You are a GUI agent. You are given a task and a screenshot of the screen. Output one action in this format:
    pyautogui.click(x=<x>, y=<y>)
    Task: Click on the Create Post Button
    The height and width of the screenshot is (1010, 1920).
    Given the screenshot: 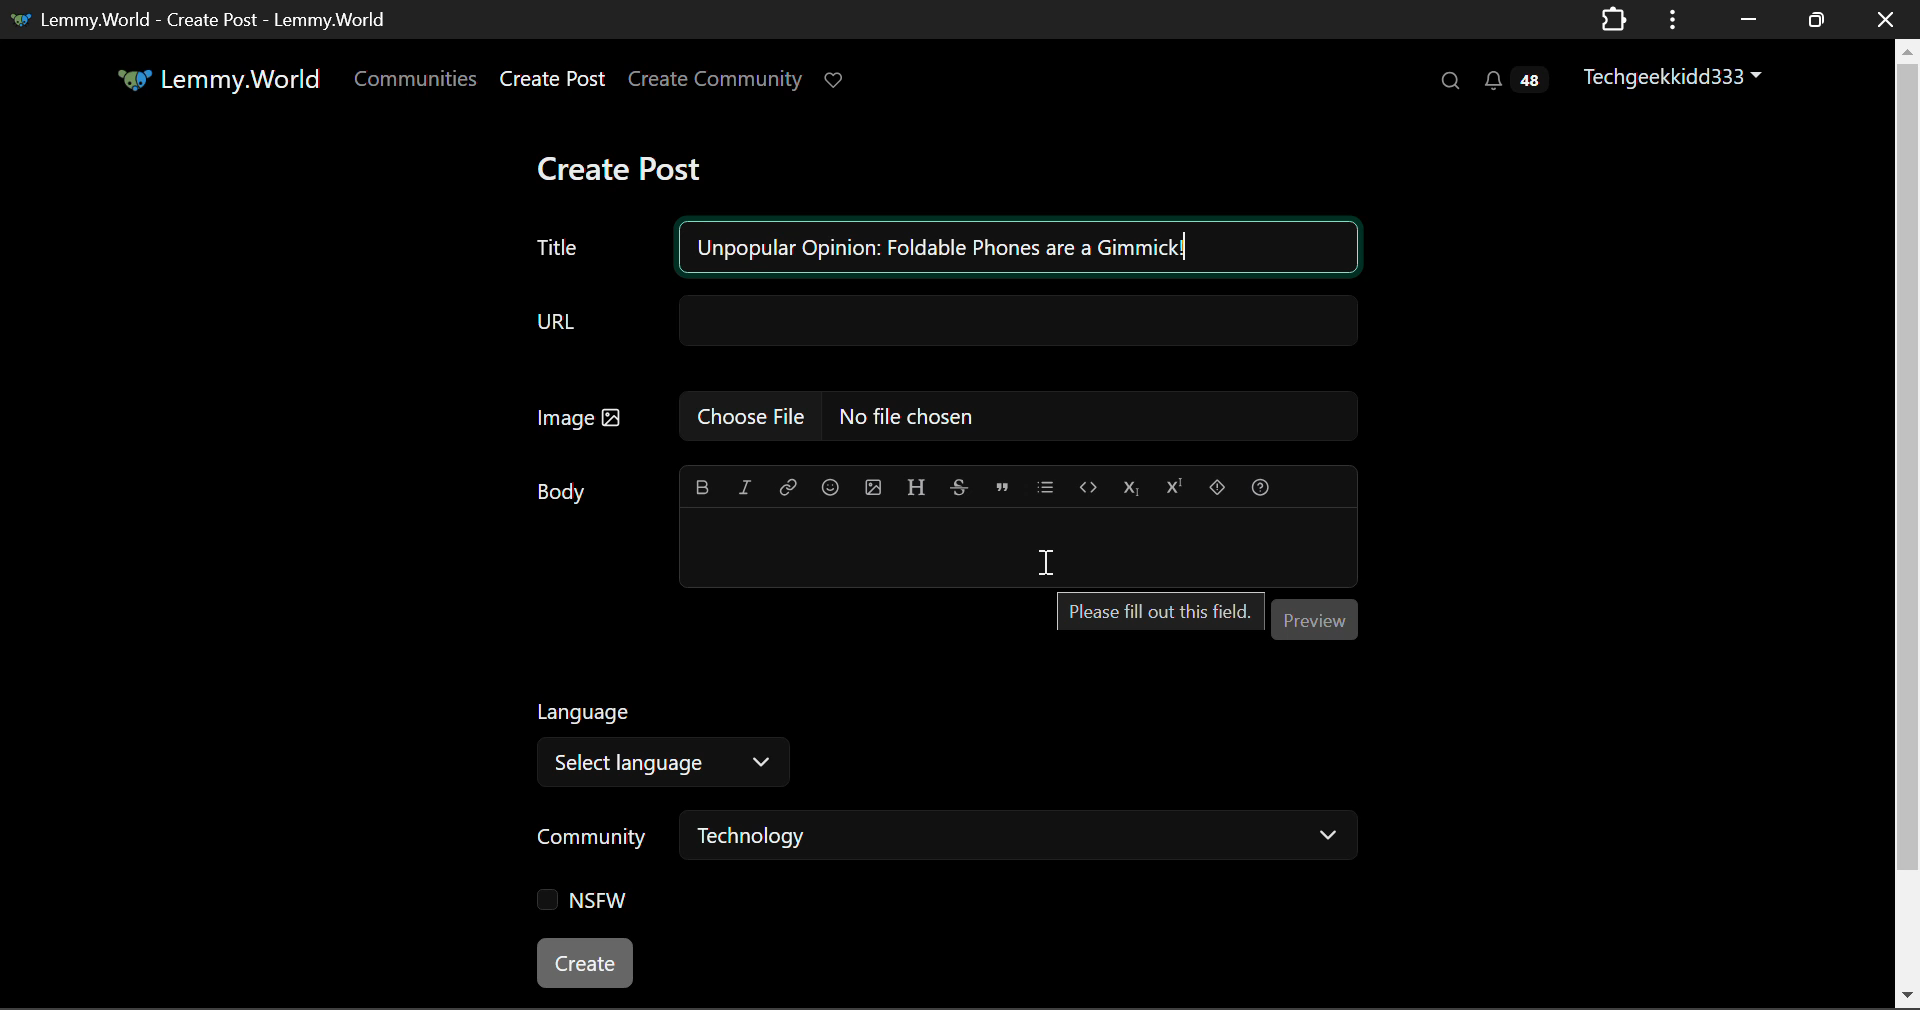 What is the action you would take?
    pyautogui.click(x=587, y=963)
    